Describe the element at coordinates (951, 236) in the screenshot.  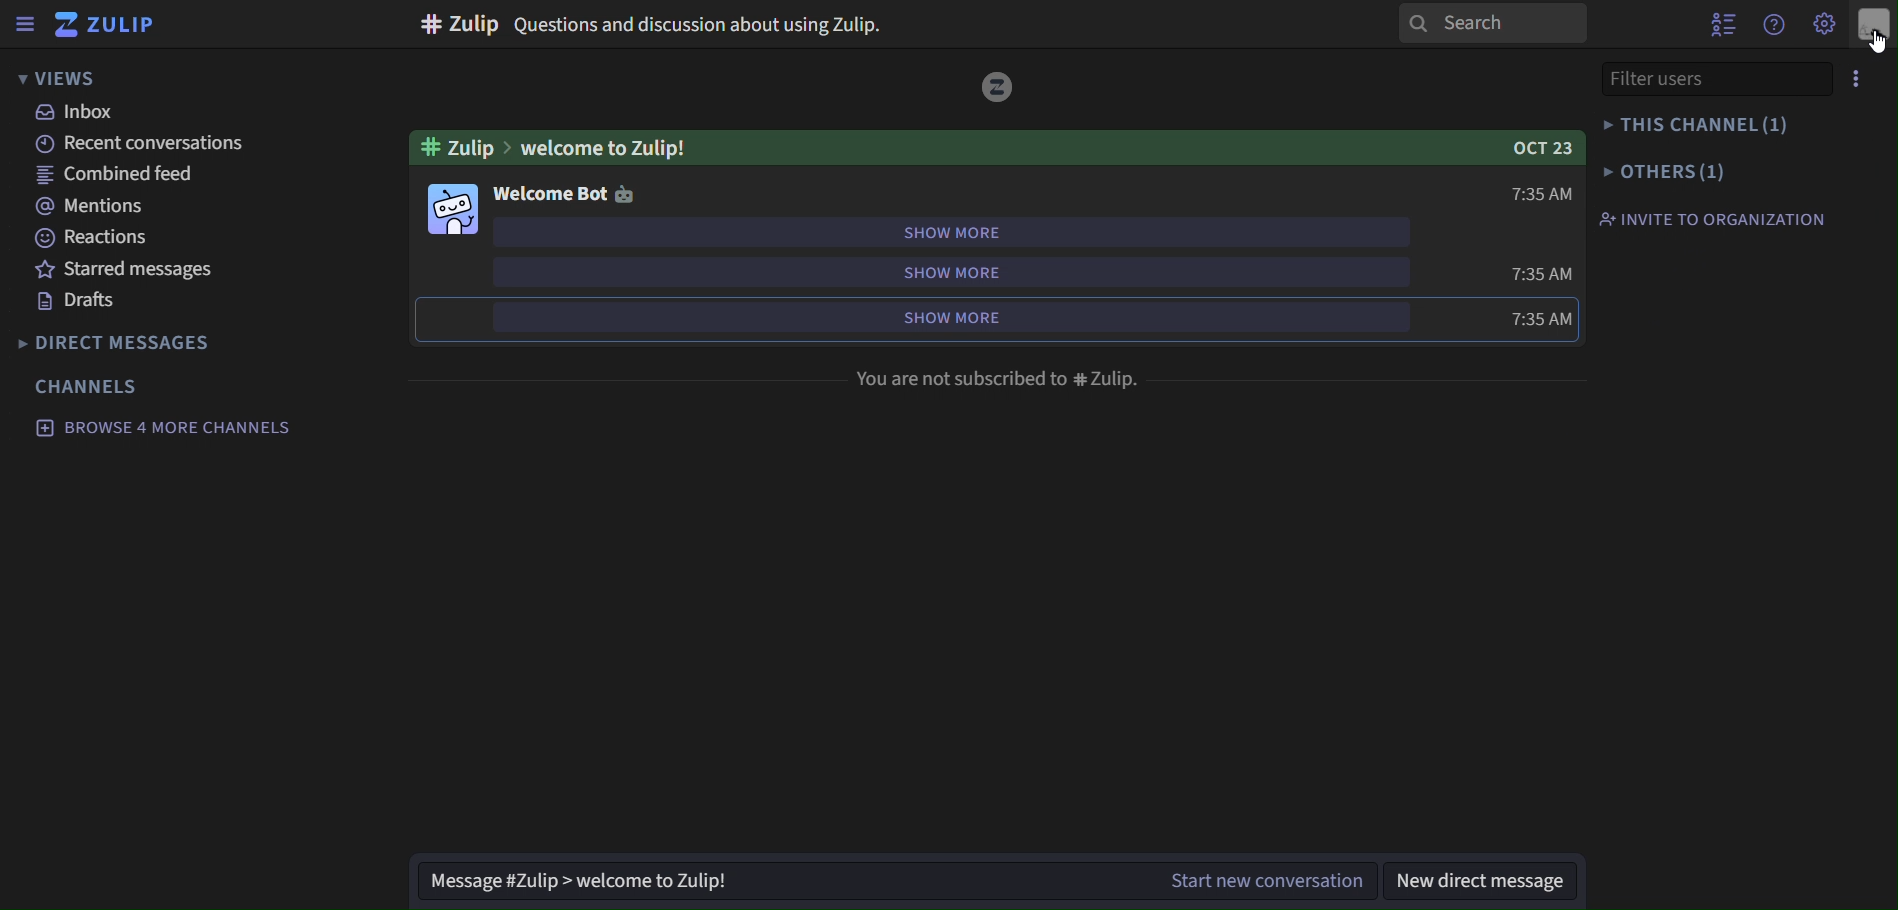
I see ` show more` at that location.